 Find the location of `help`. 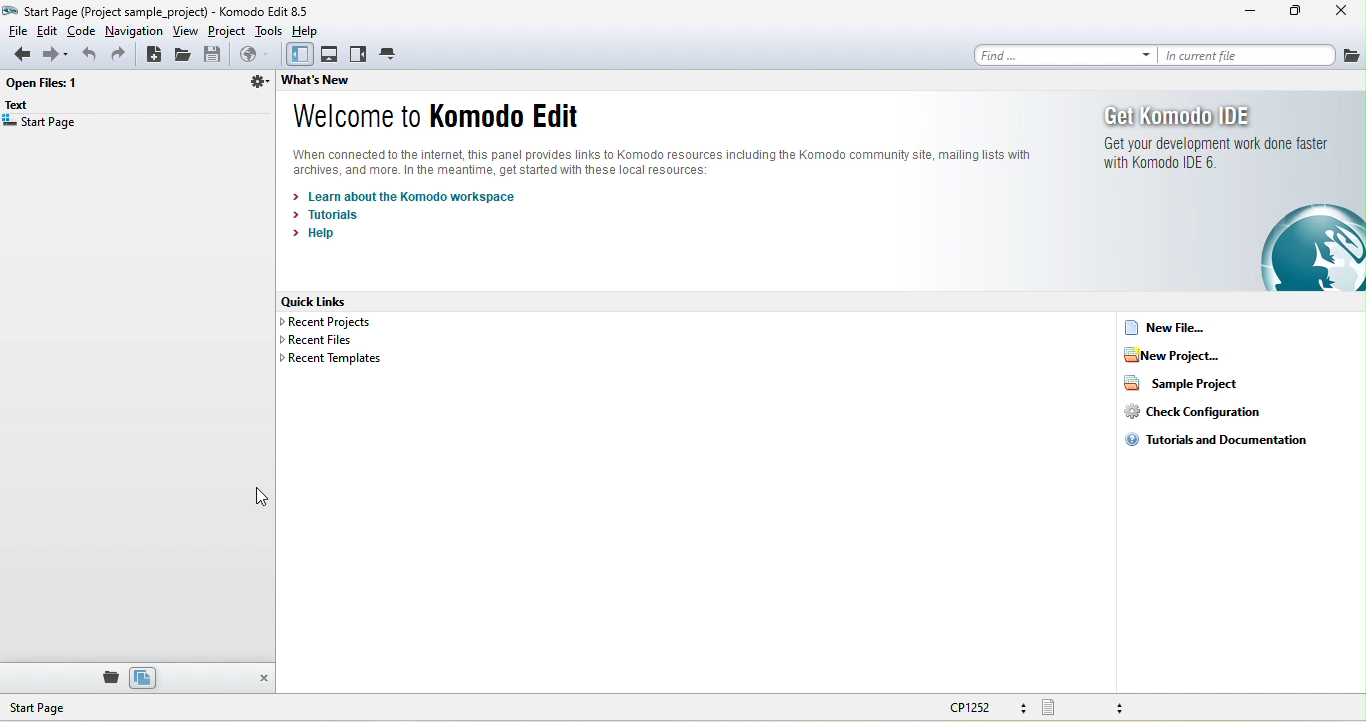

help is located at coordinates (318, 237).